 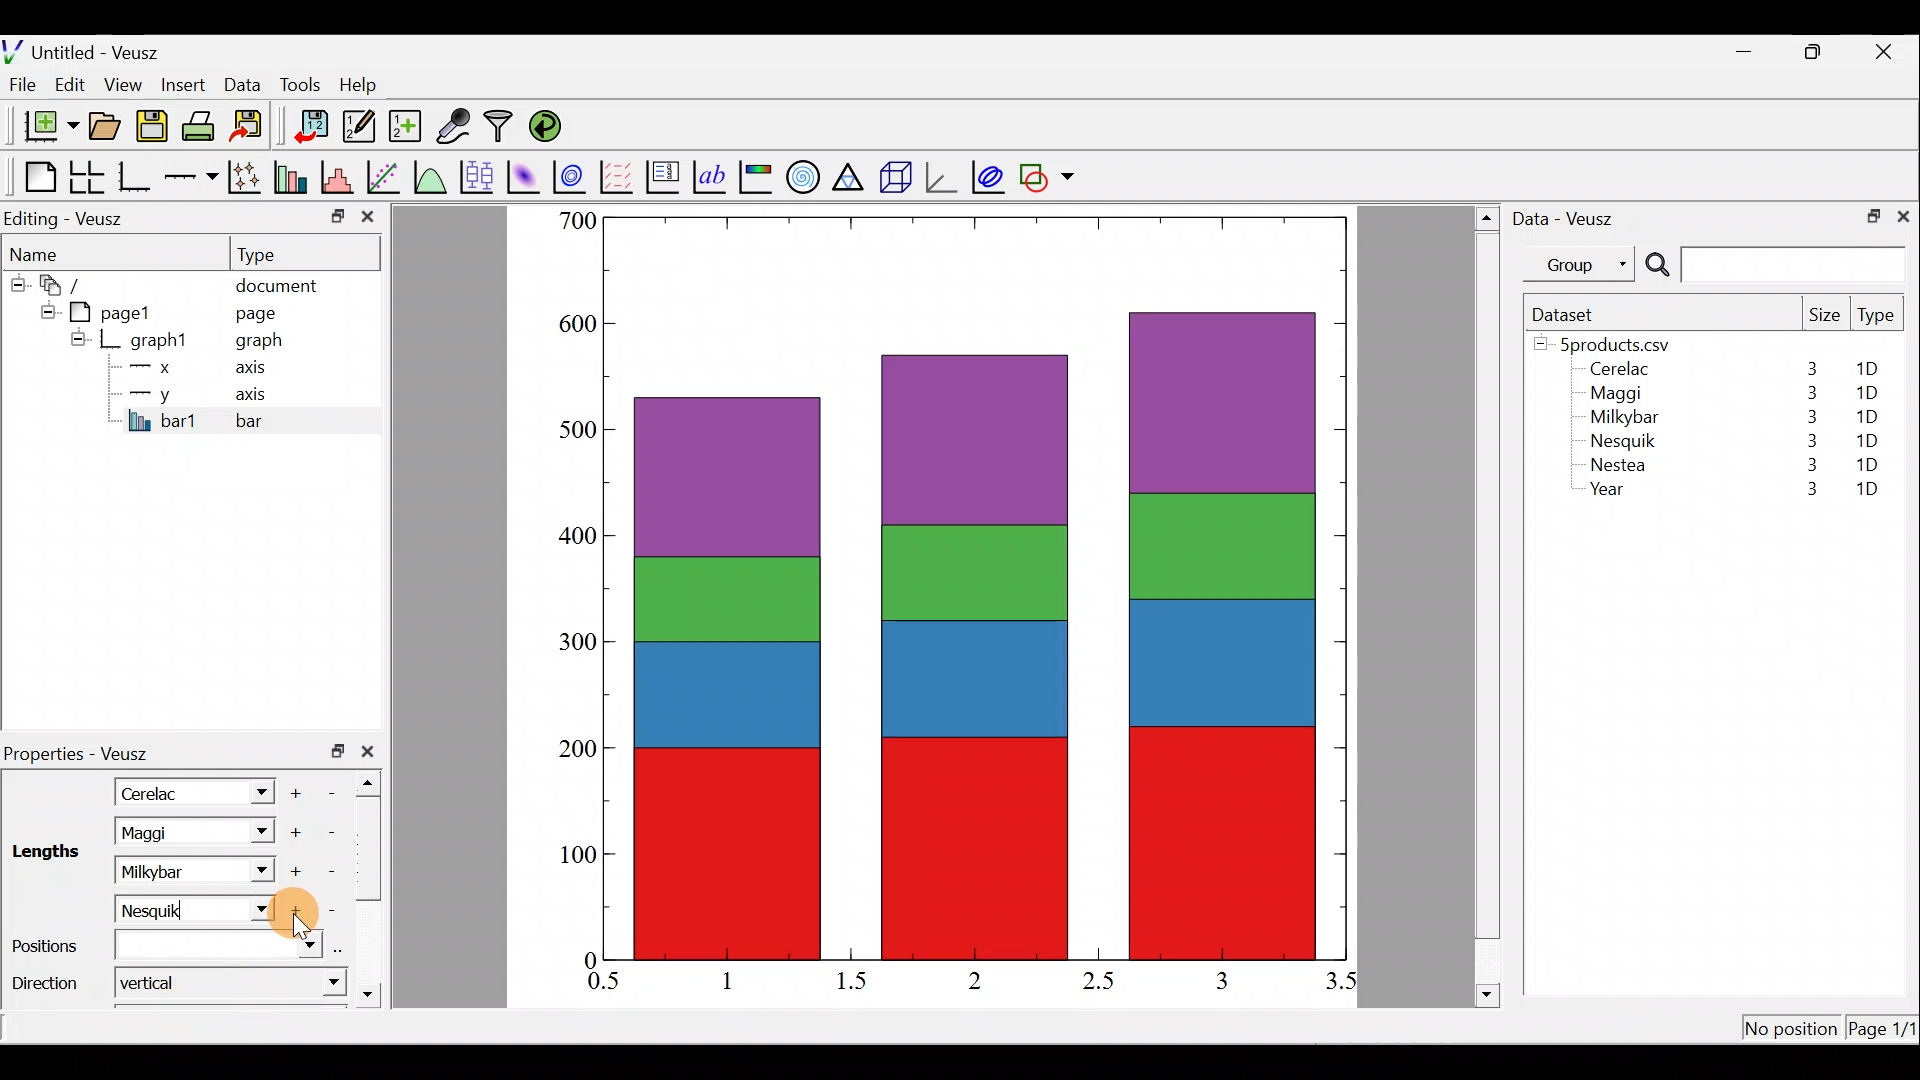 What do you see at coordinates (580, 638) in the screenshot?
I see `300` at bounding box center [580, 638].